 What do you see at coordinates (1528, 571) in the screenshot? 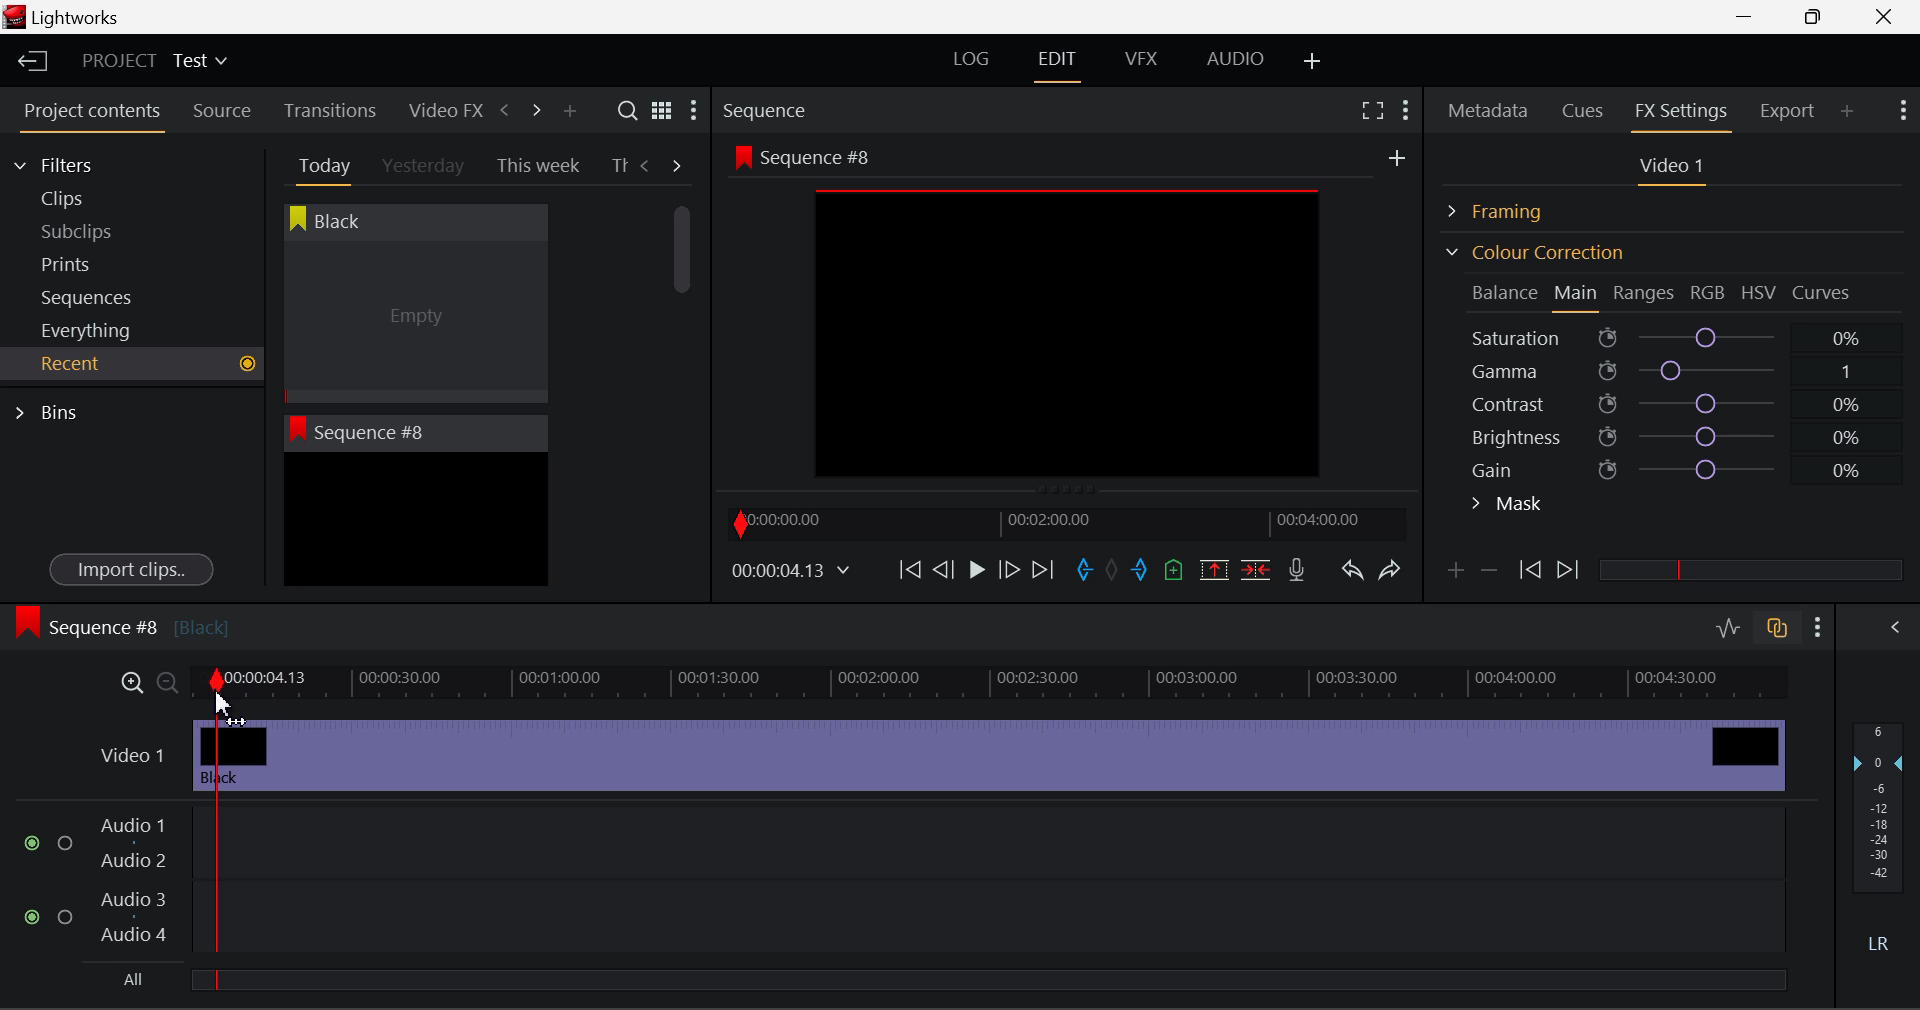
I see `Previous keyframe` at bounding box center [1528, 571].